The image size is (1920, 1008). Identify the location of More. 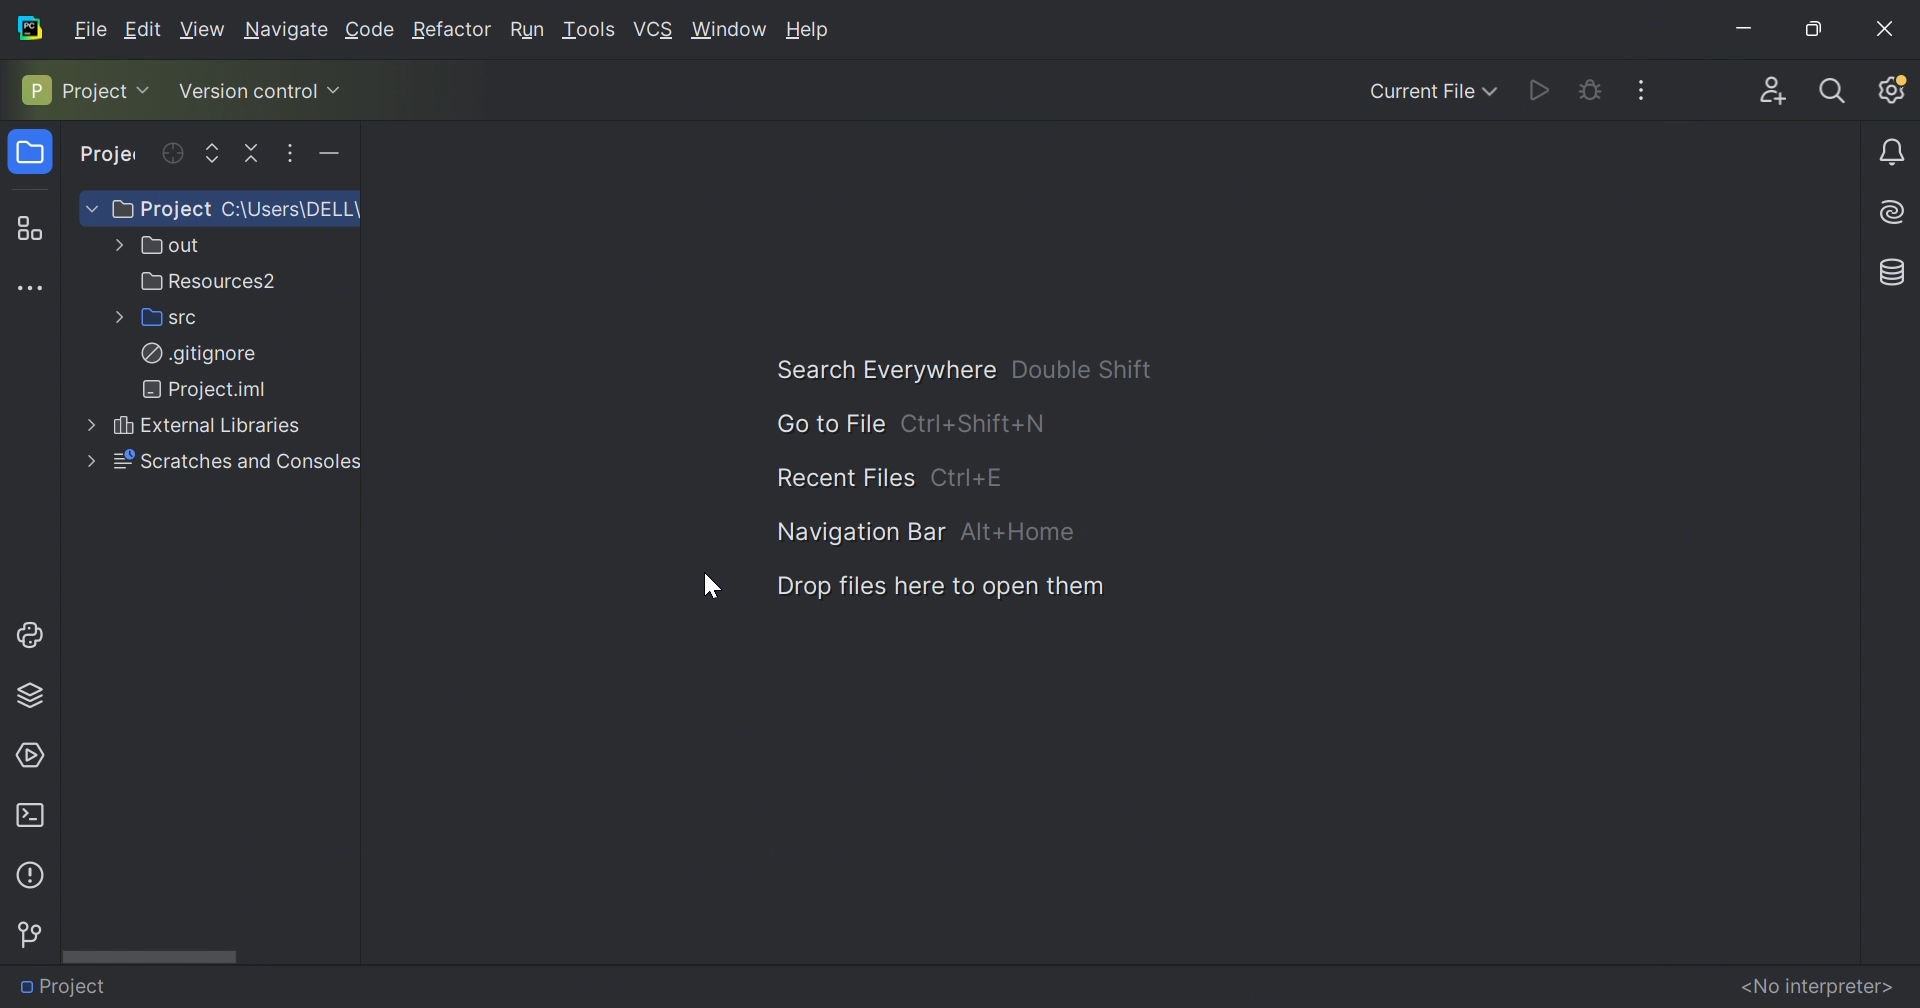
(115, 318).